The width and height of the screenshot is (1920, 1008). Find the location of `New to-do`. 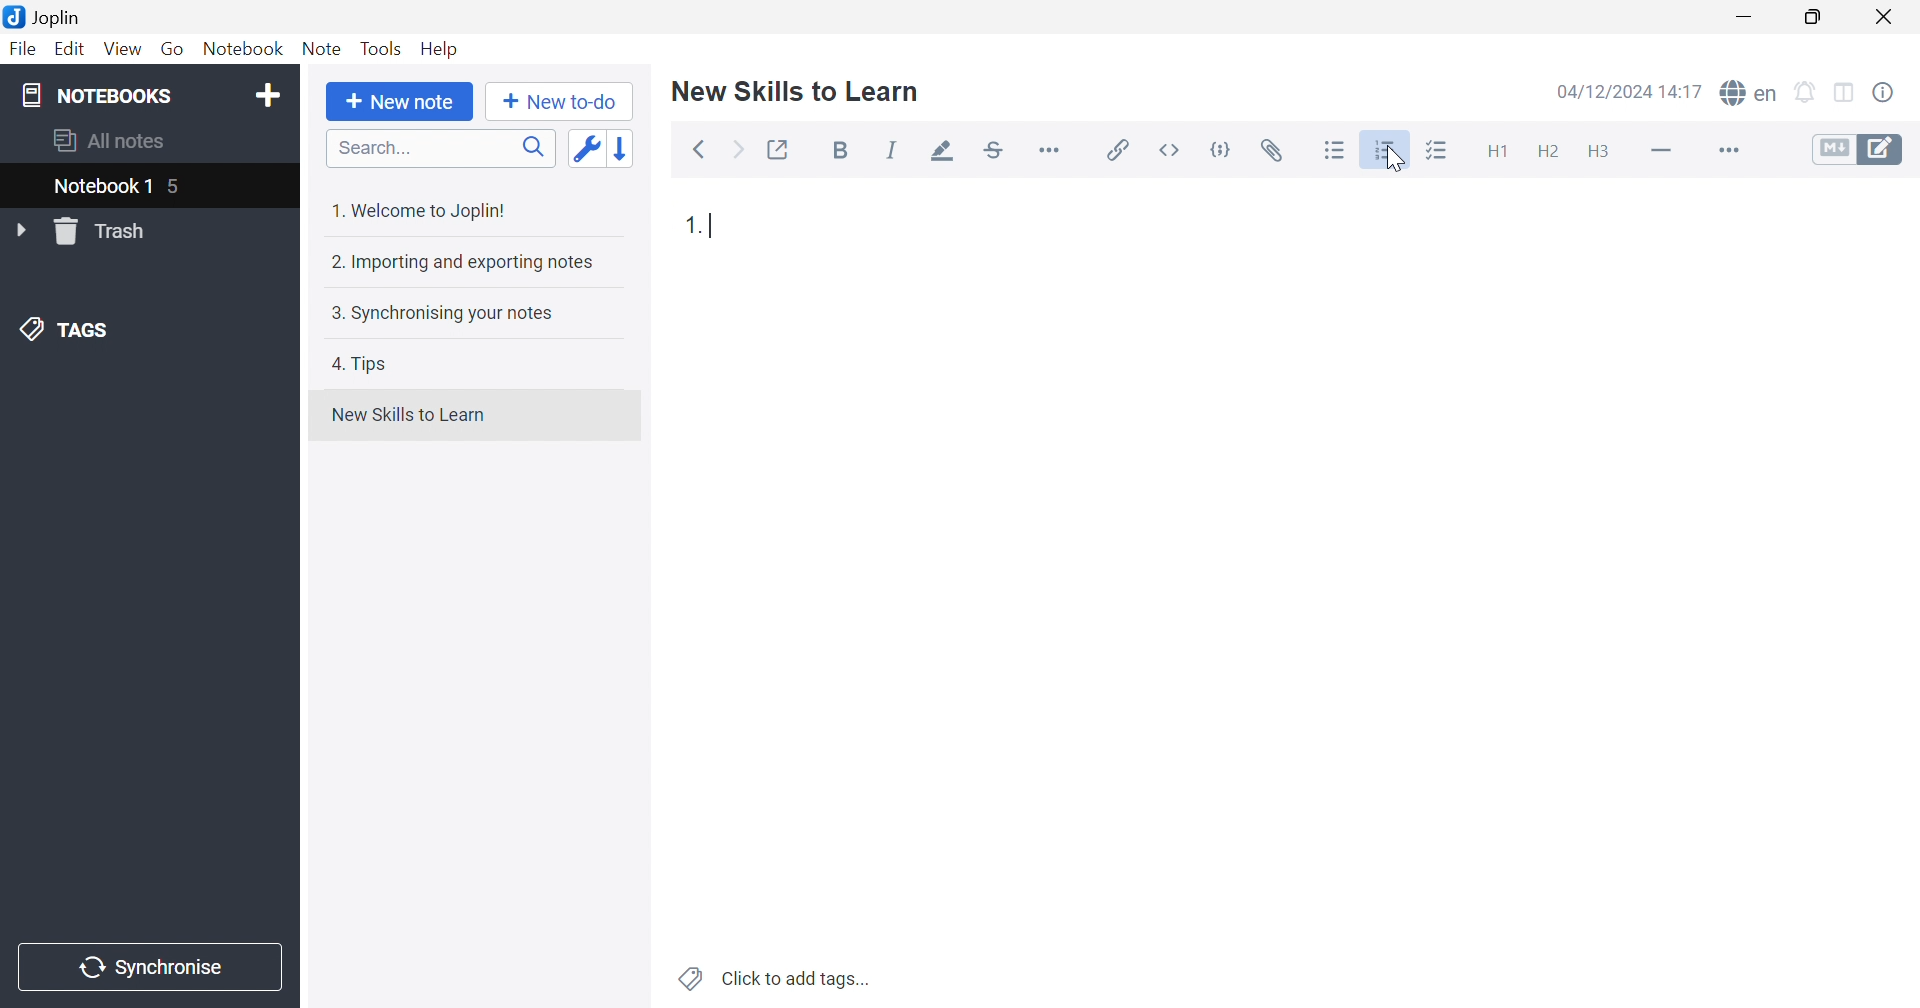

New to-do is located at coordinates (558, 102).